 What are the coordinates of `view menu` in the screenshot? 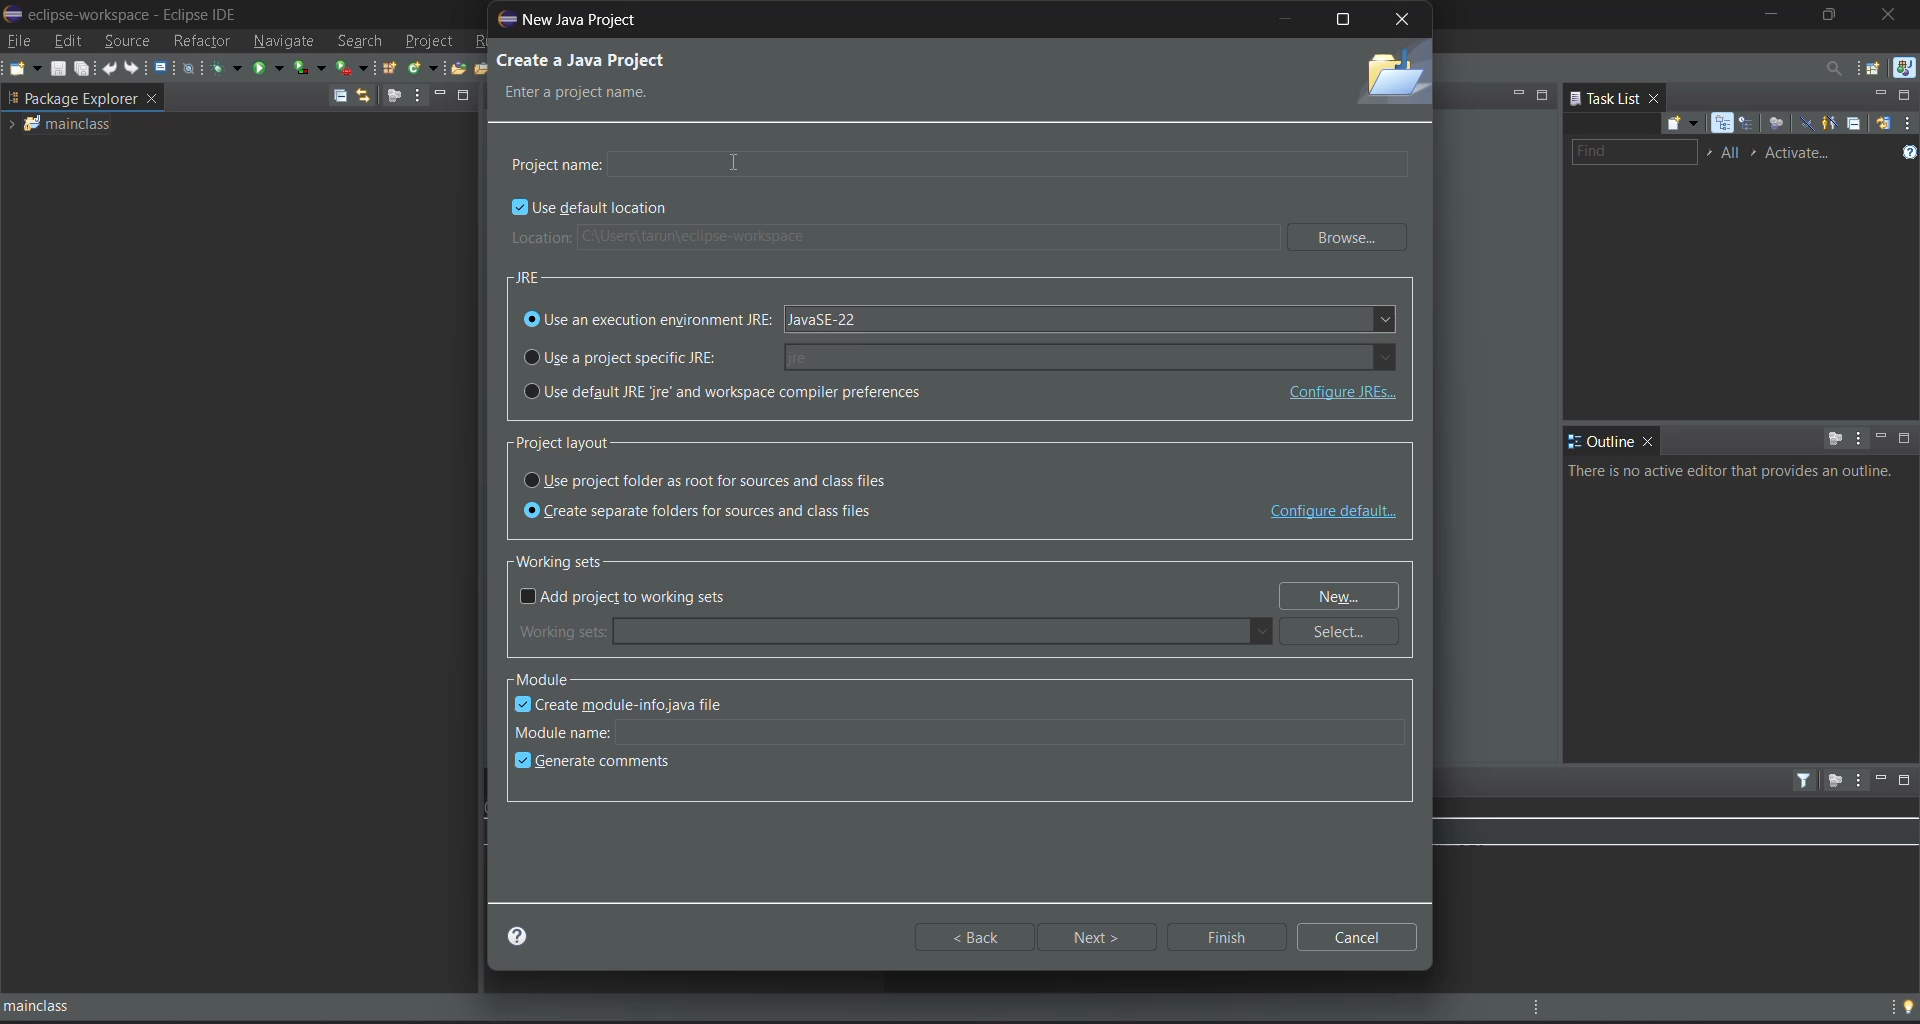 It's located at (1908, 124).